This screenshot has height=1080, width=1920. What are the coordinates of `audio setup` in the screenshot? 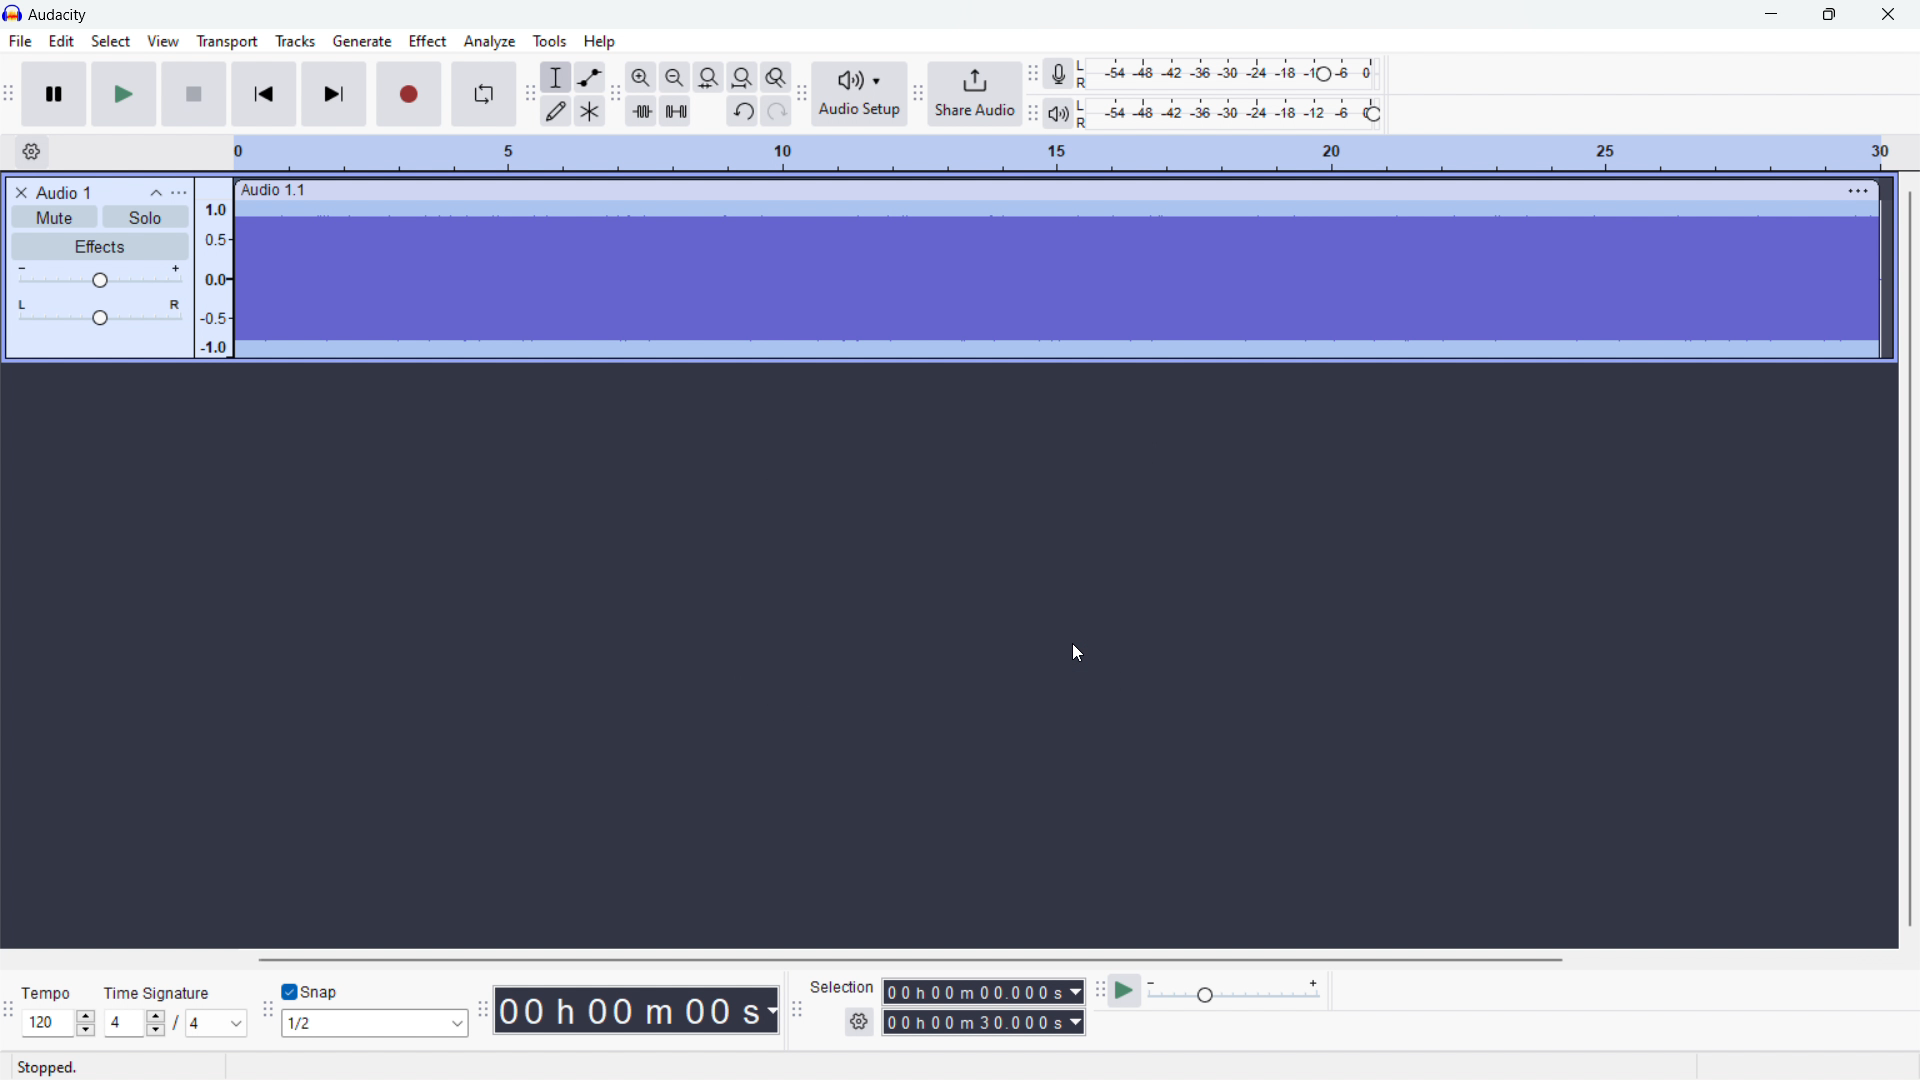 It's located at (859, 94).